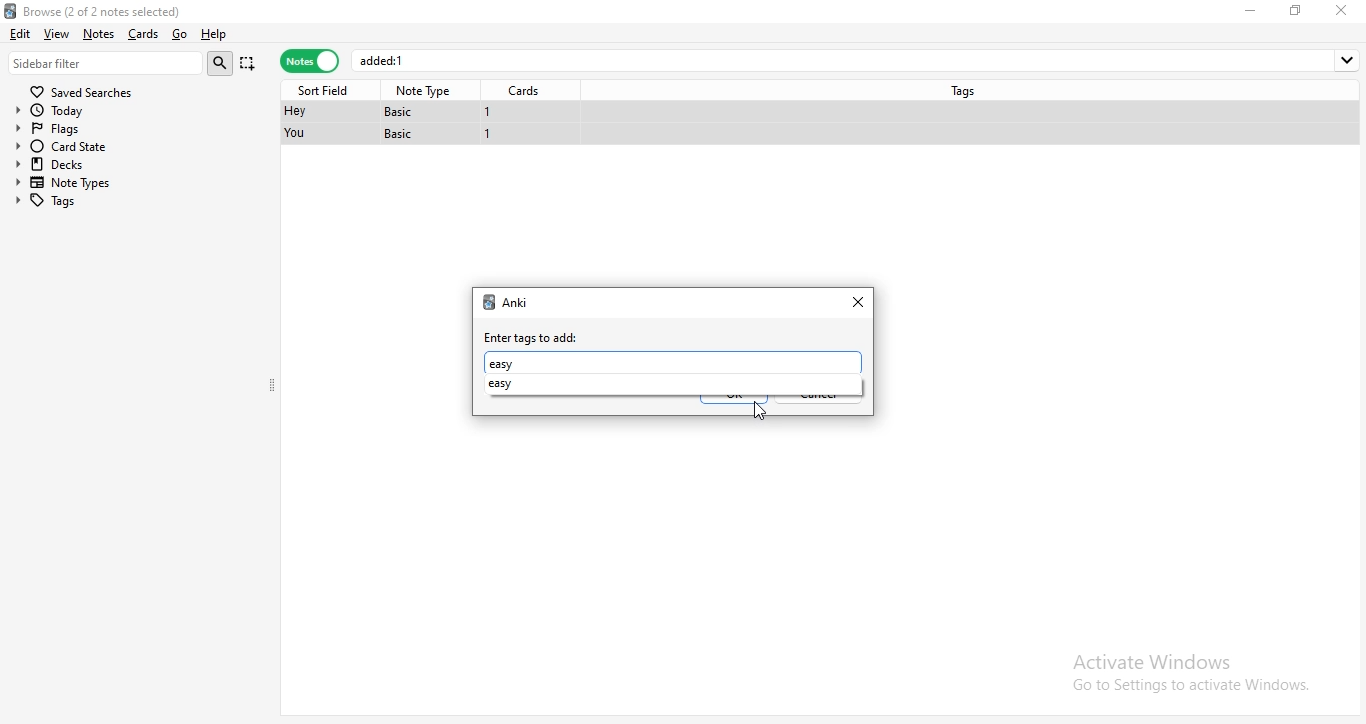 Image resolution: width=1366 pixels, height=724 pixels. Describe the element at coordinates (426, 91) in the screenshot. I see `note type` at that location.